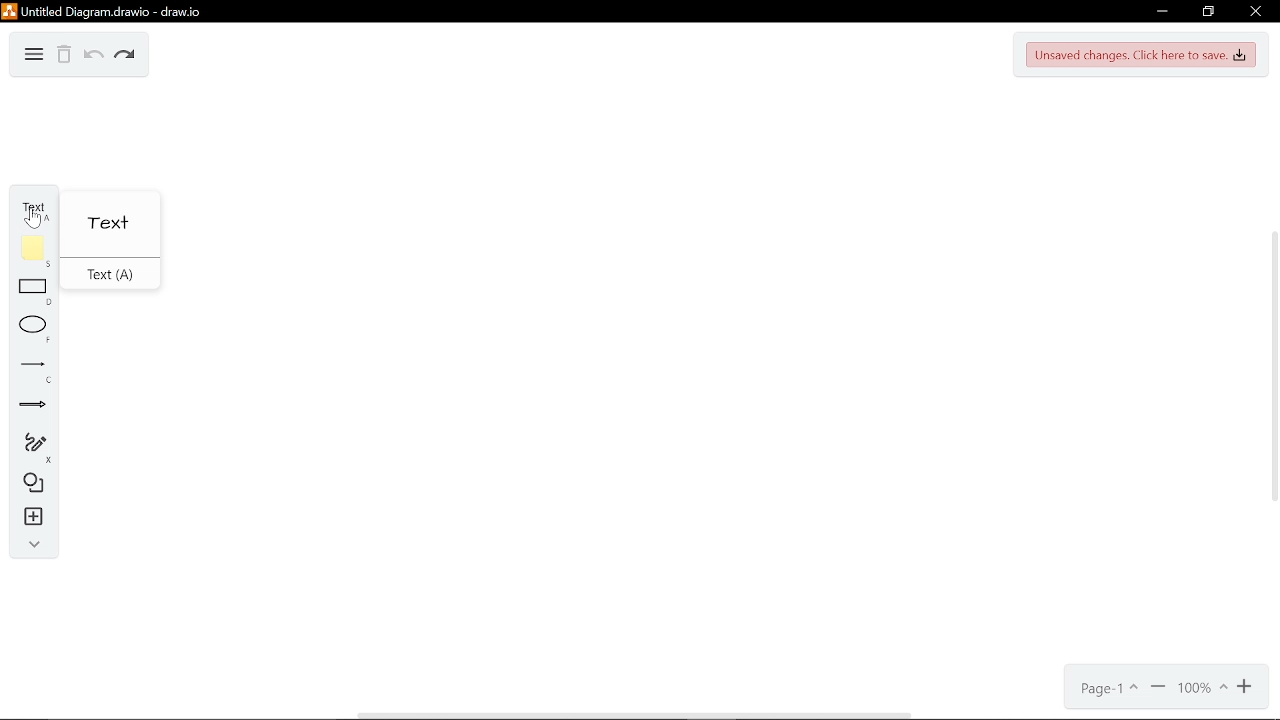 This screenshot has width=1280, height=720. I want to click on Diagram, so click(34, 52).